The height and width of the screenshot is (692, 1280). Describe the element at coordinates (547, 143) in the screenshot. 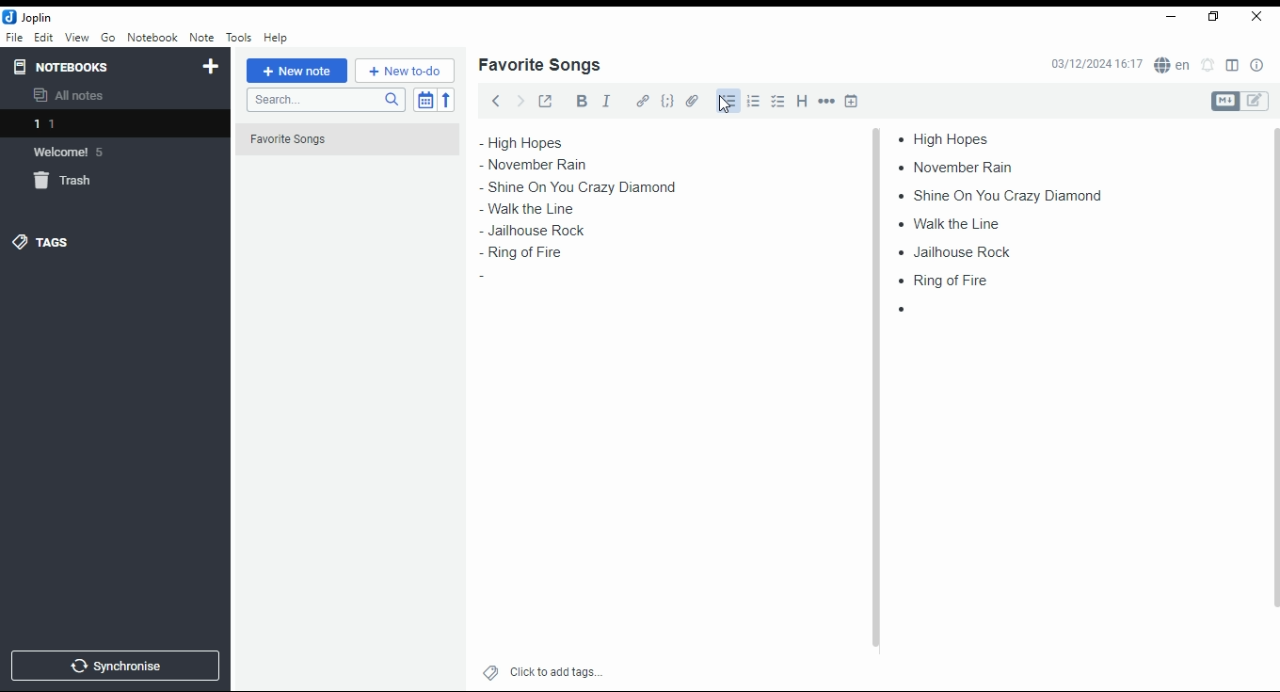

I see `high hopes` at that location.